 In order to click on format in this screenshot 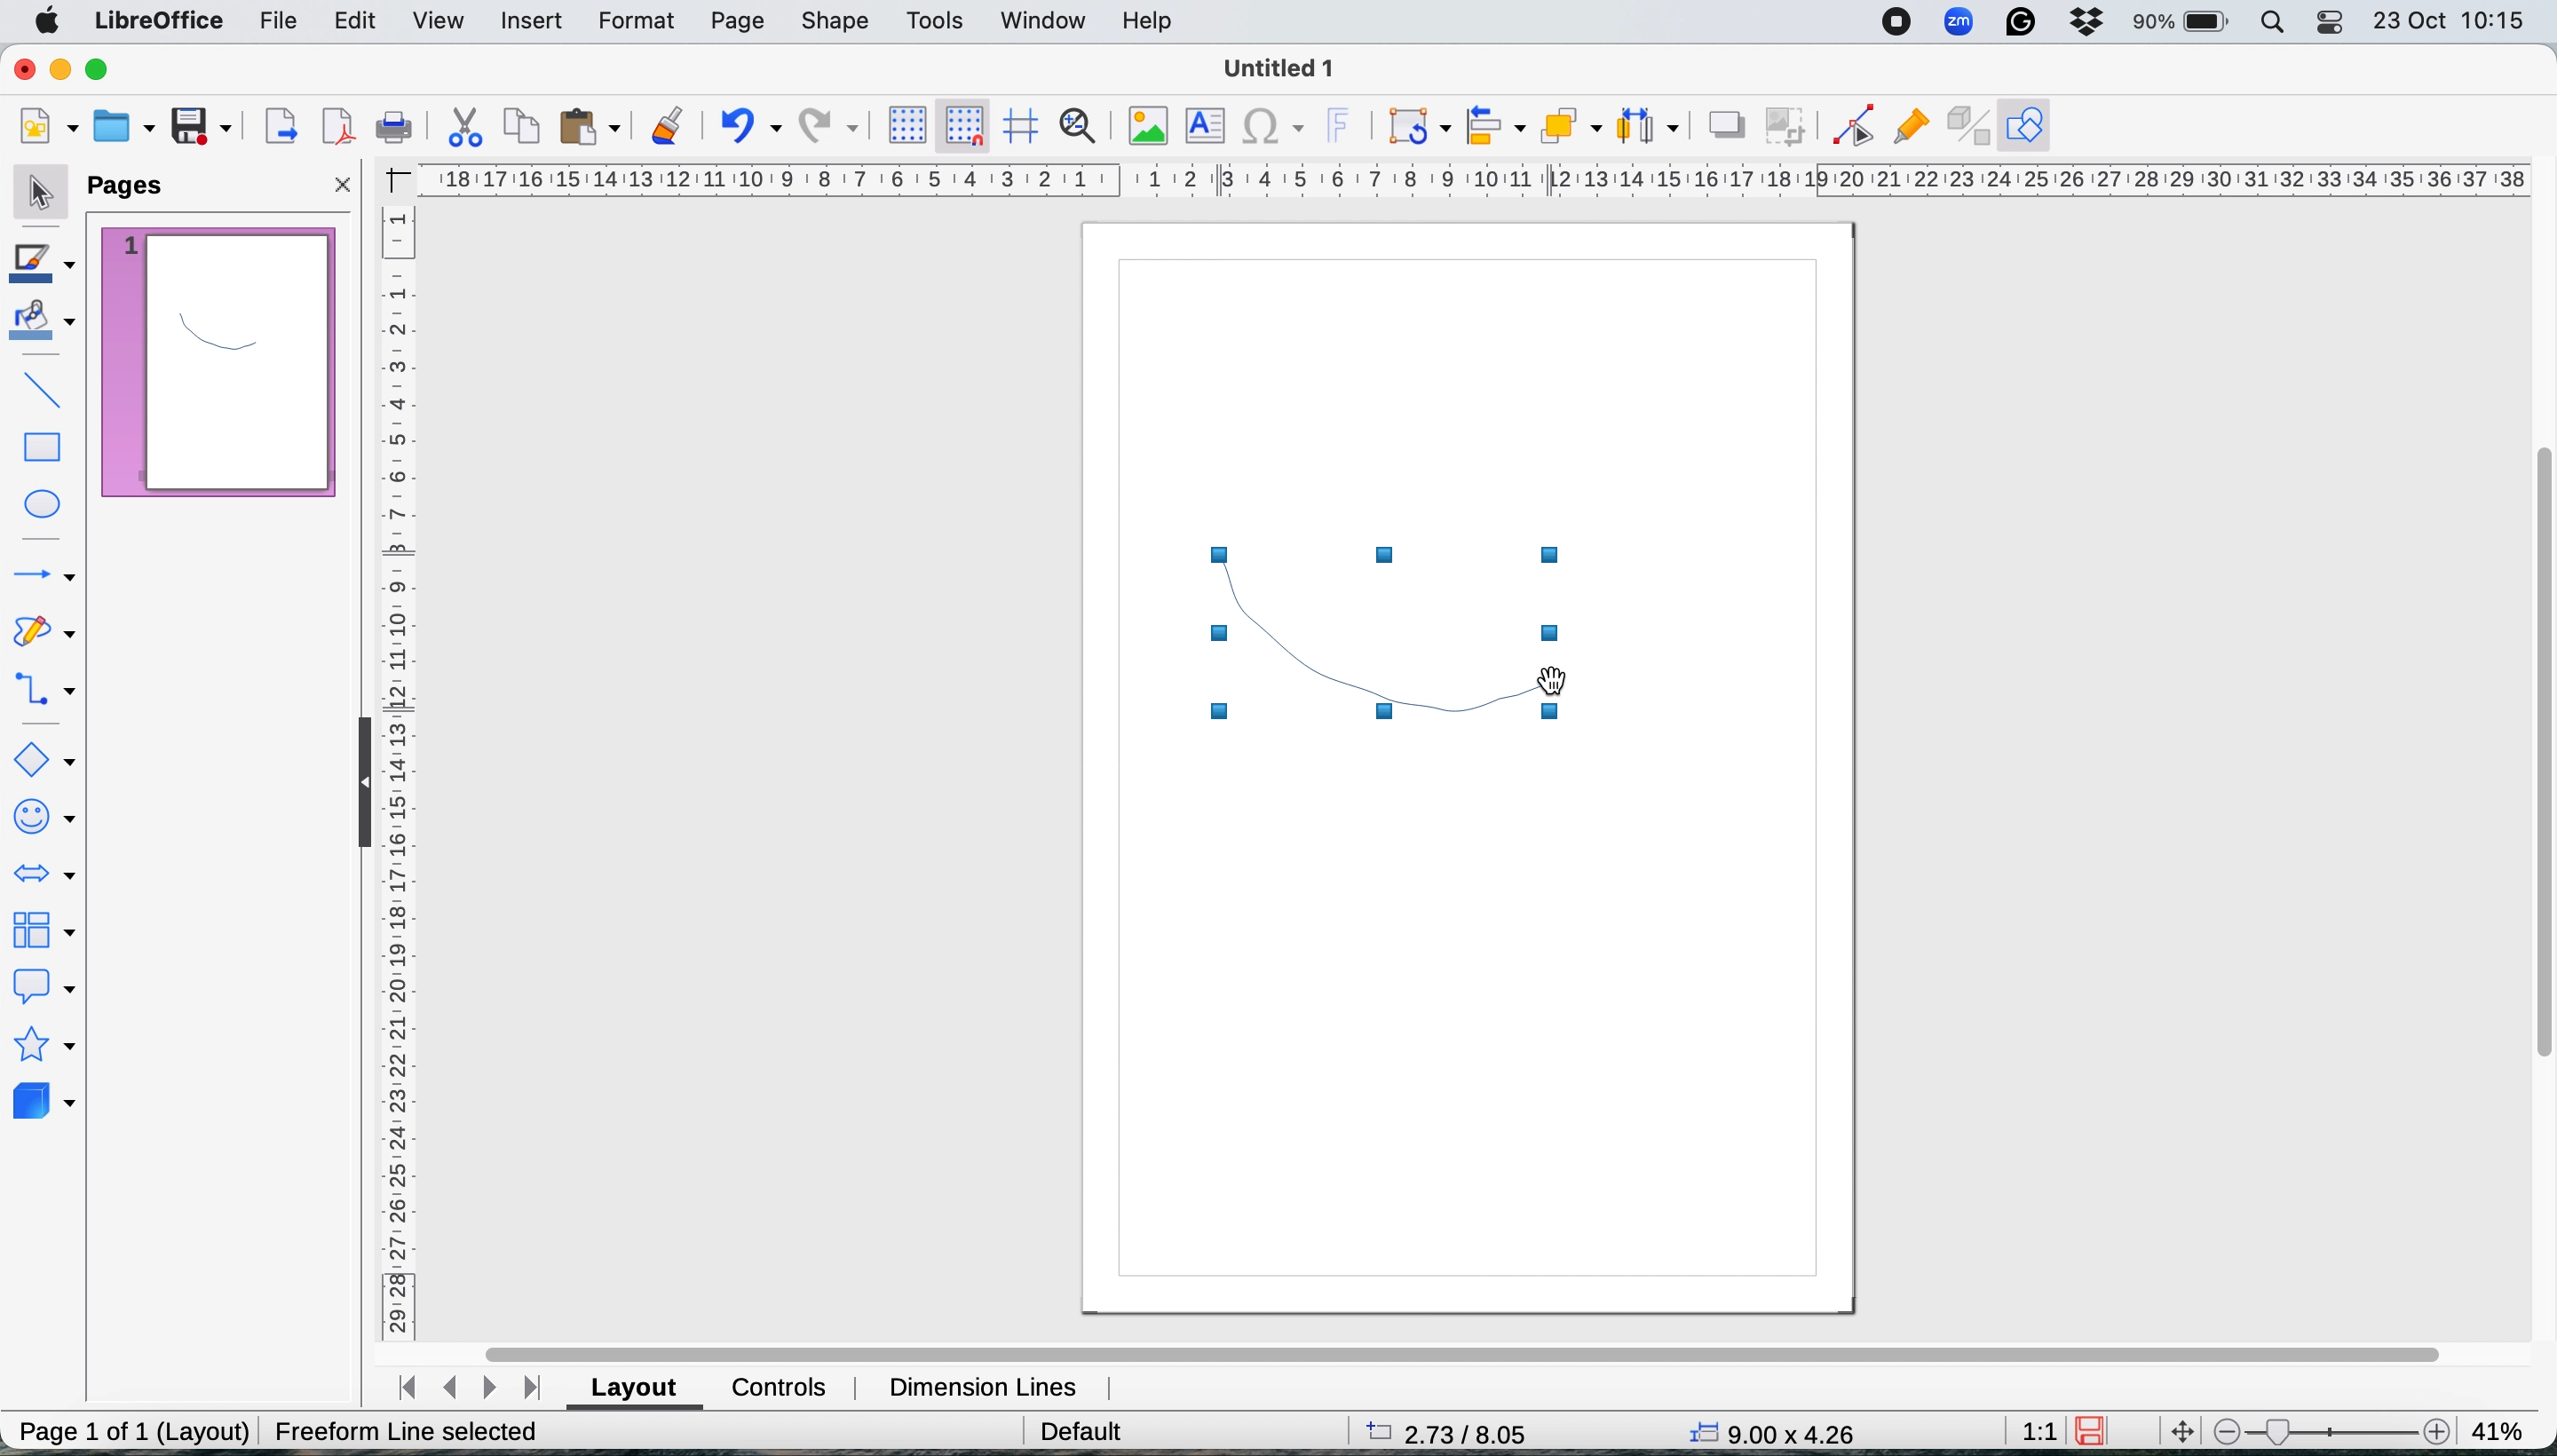, I will do `click(638, 21)`.